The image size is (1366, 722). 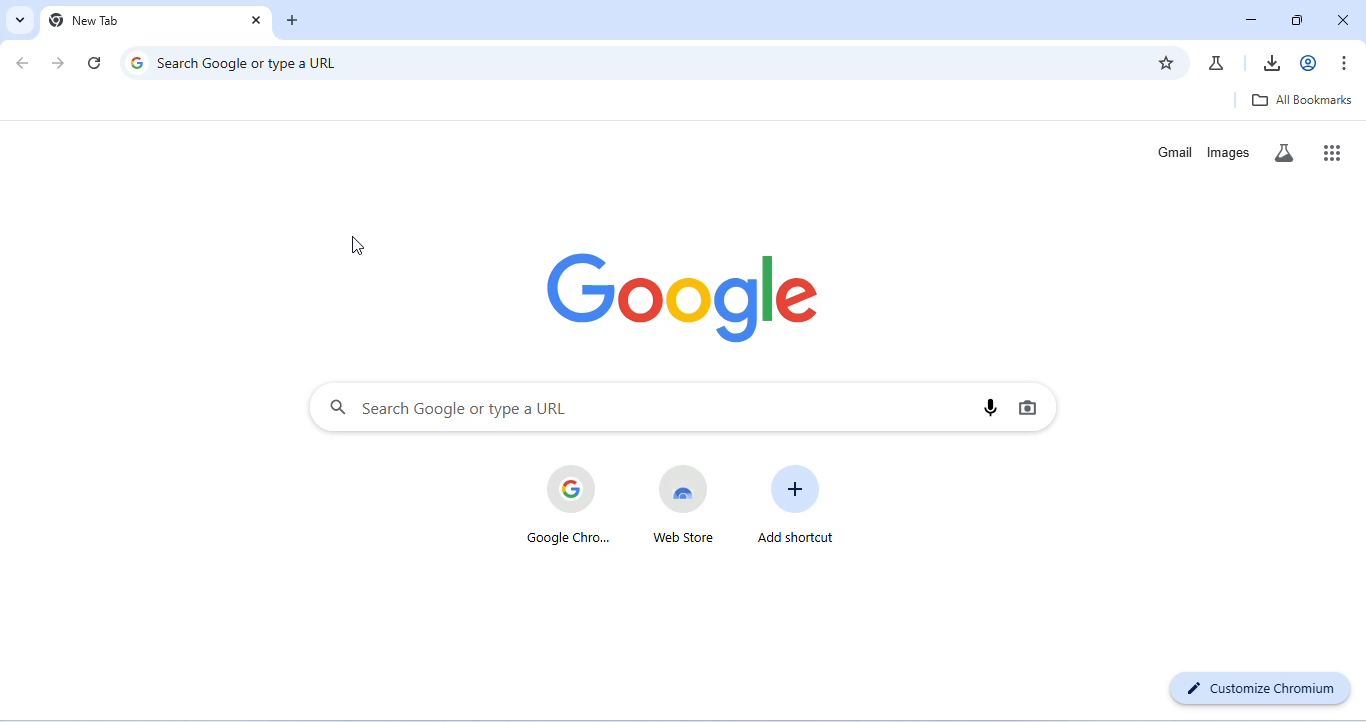 I want to click on close, so click(x=256, y=21).